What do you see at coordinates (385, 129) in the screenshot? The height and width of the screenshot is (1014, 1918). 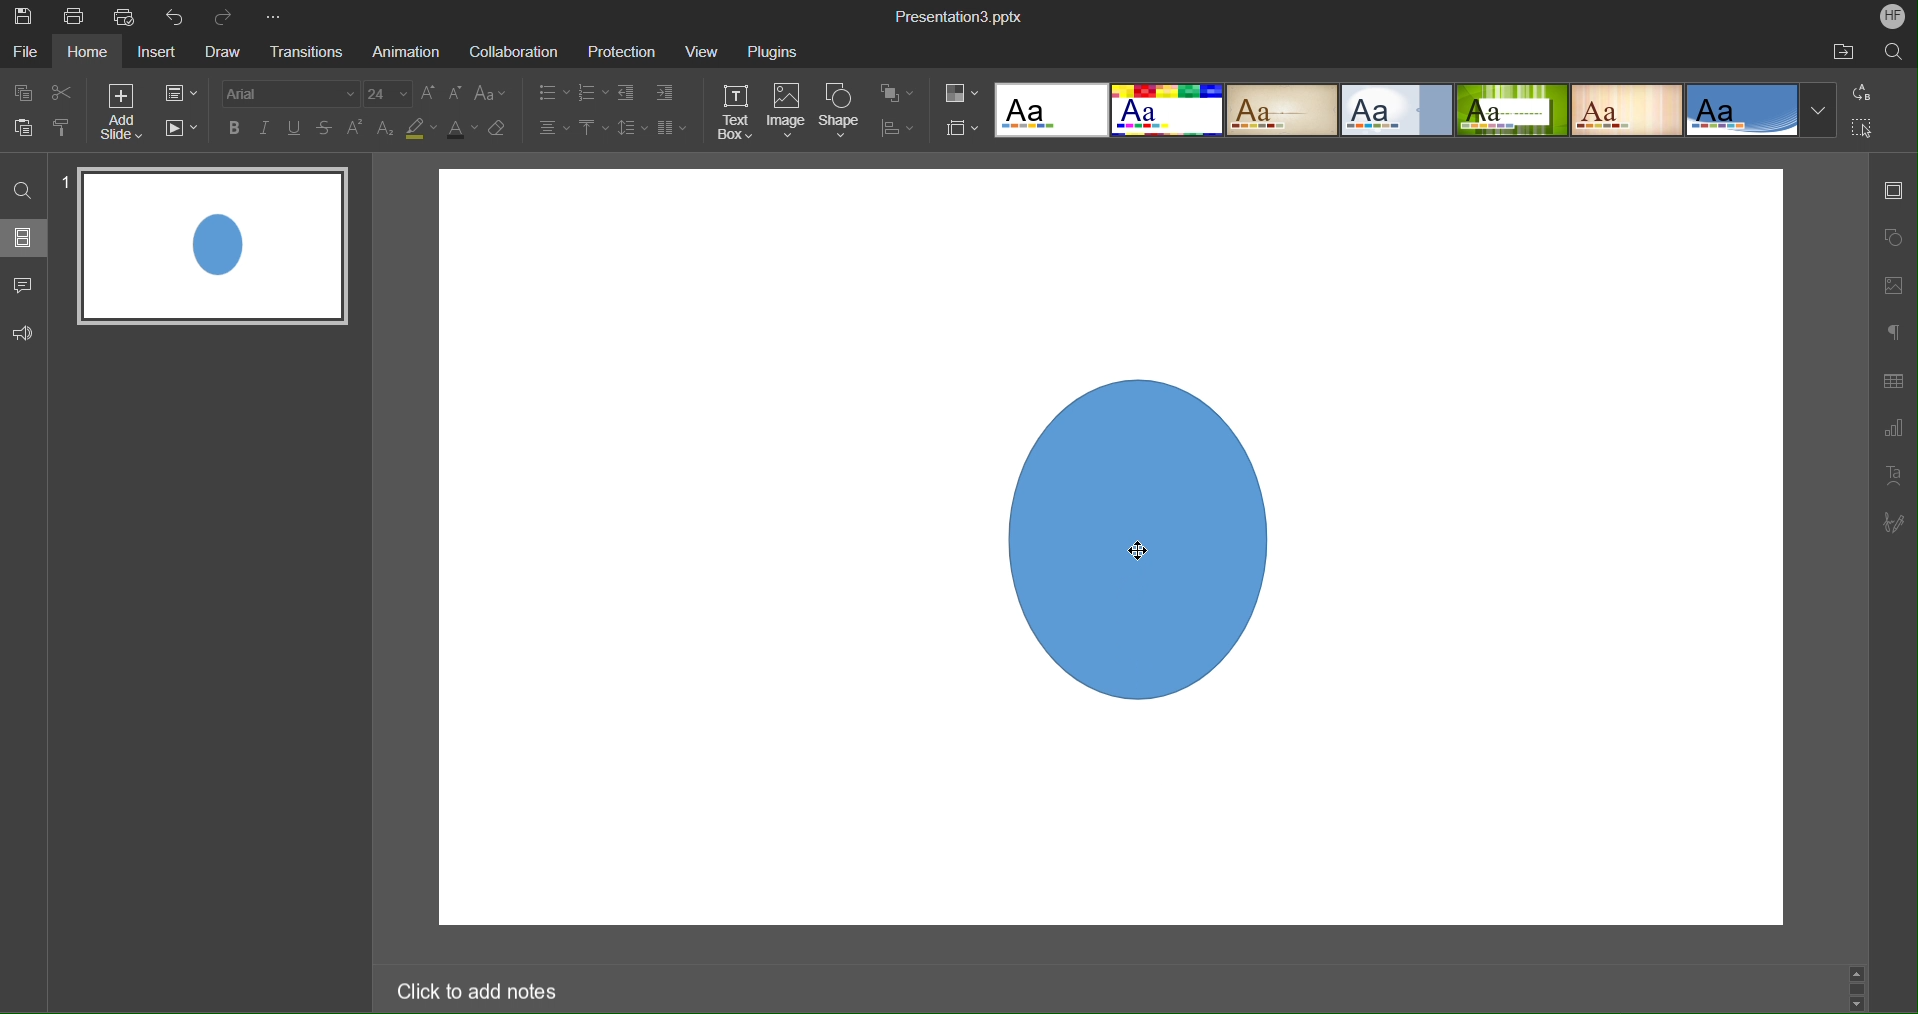 I see `Subscript` at bounding box center [385, 129].